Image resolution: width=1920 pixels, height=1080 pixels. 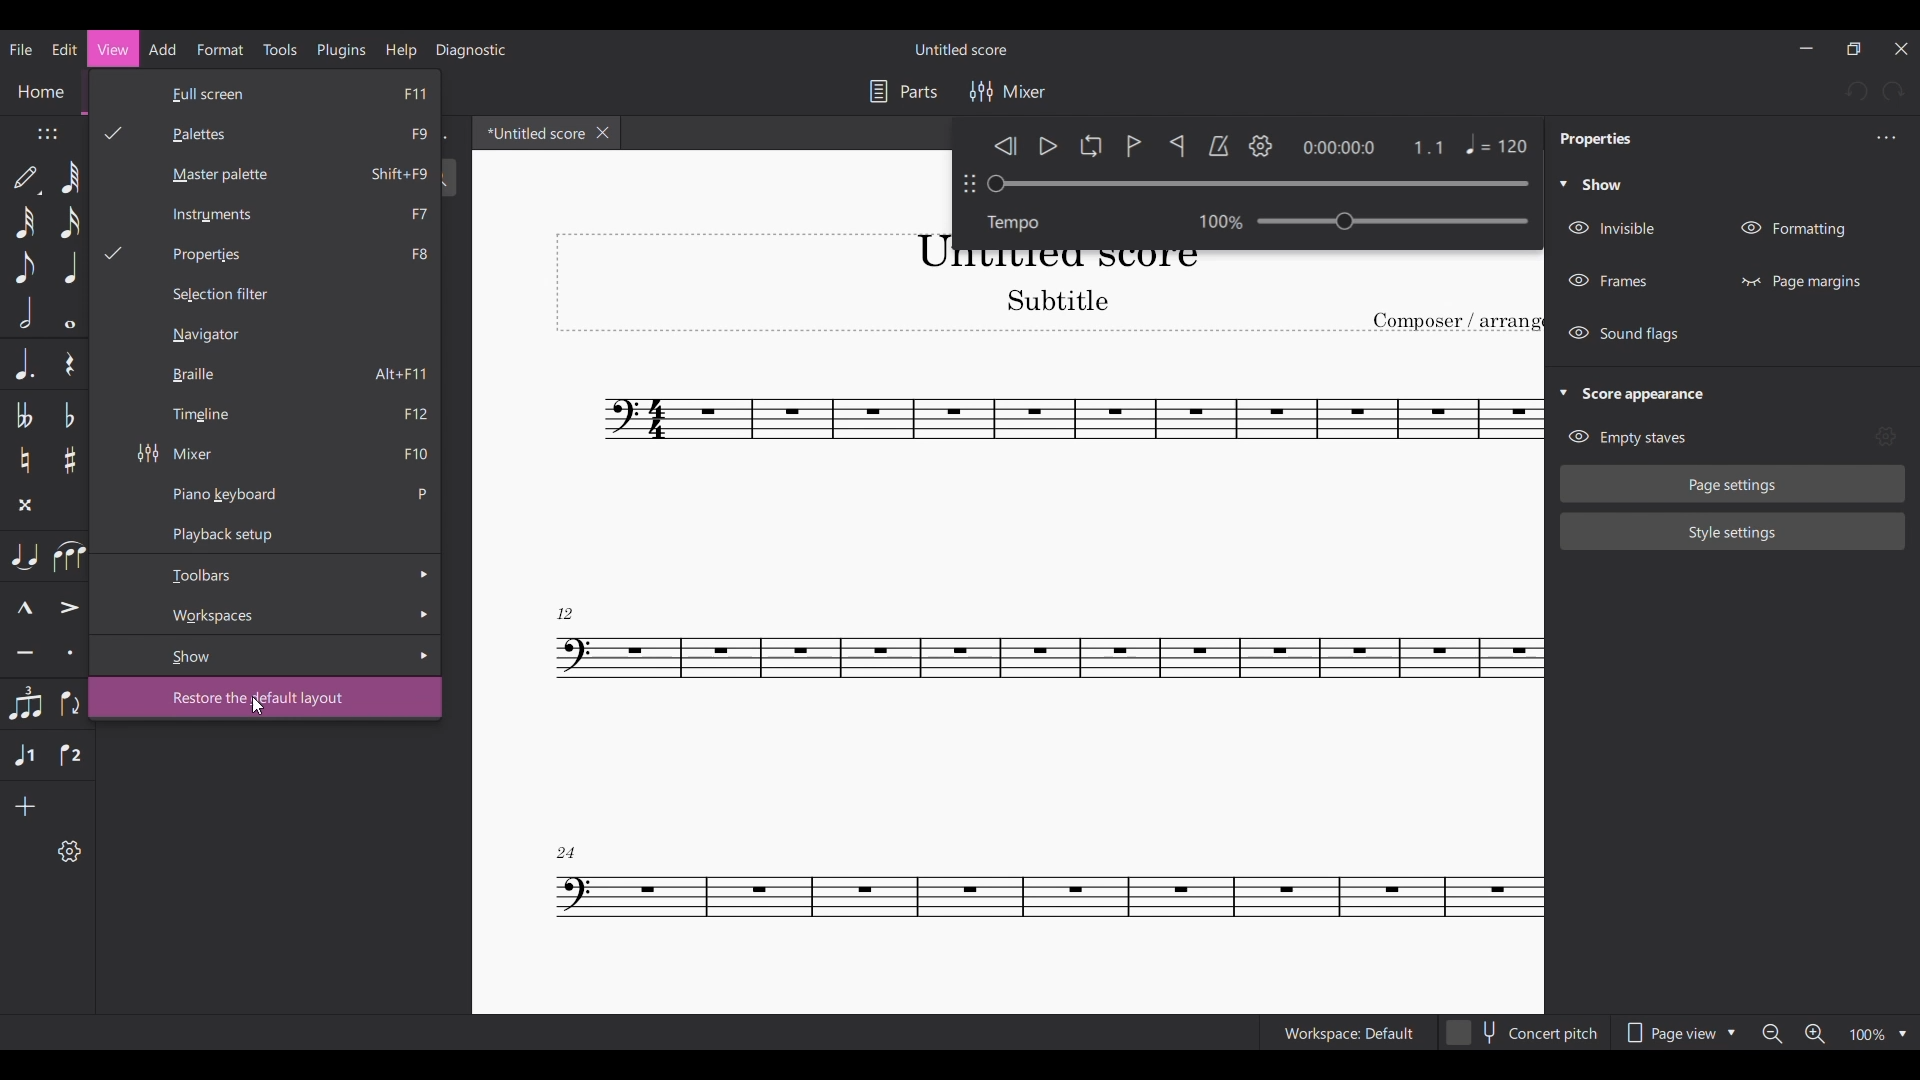 What do you see at coordinates (267, 255) in the screenshot?
I see `Properties    F8` at bounding box center [267, 255].